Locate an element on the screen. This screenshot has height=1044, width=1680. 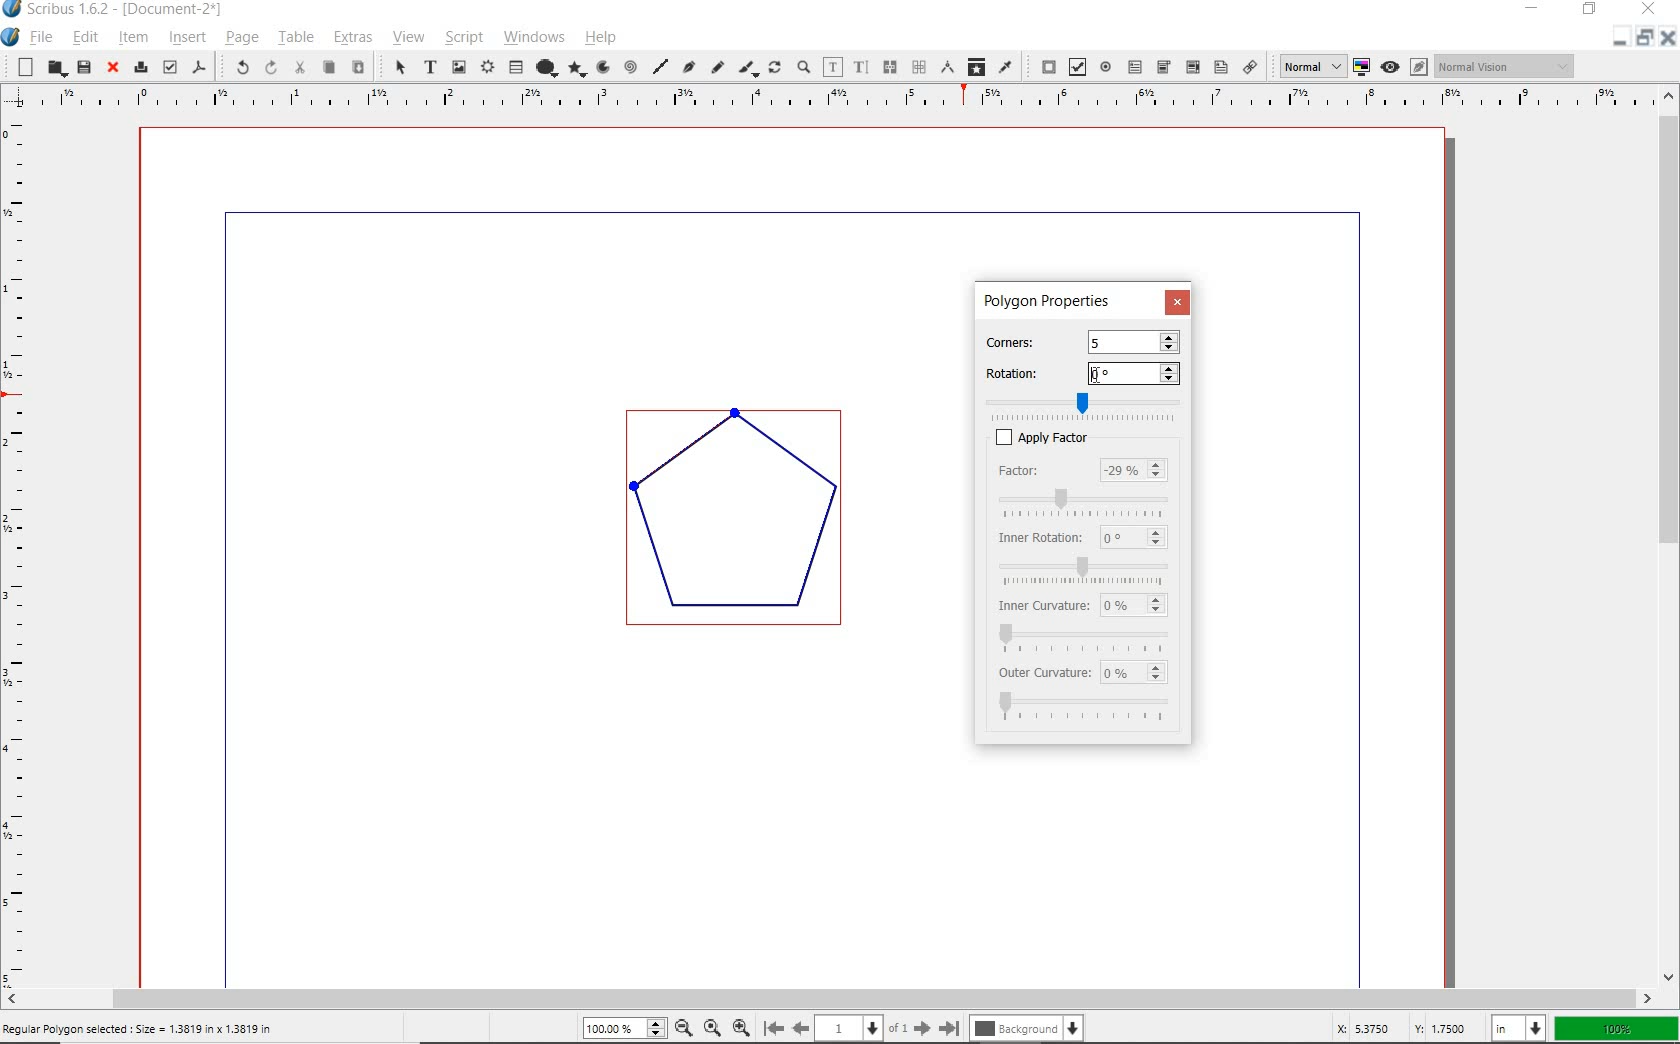
freehand line is located at coordinates (717, 69).